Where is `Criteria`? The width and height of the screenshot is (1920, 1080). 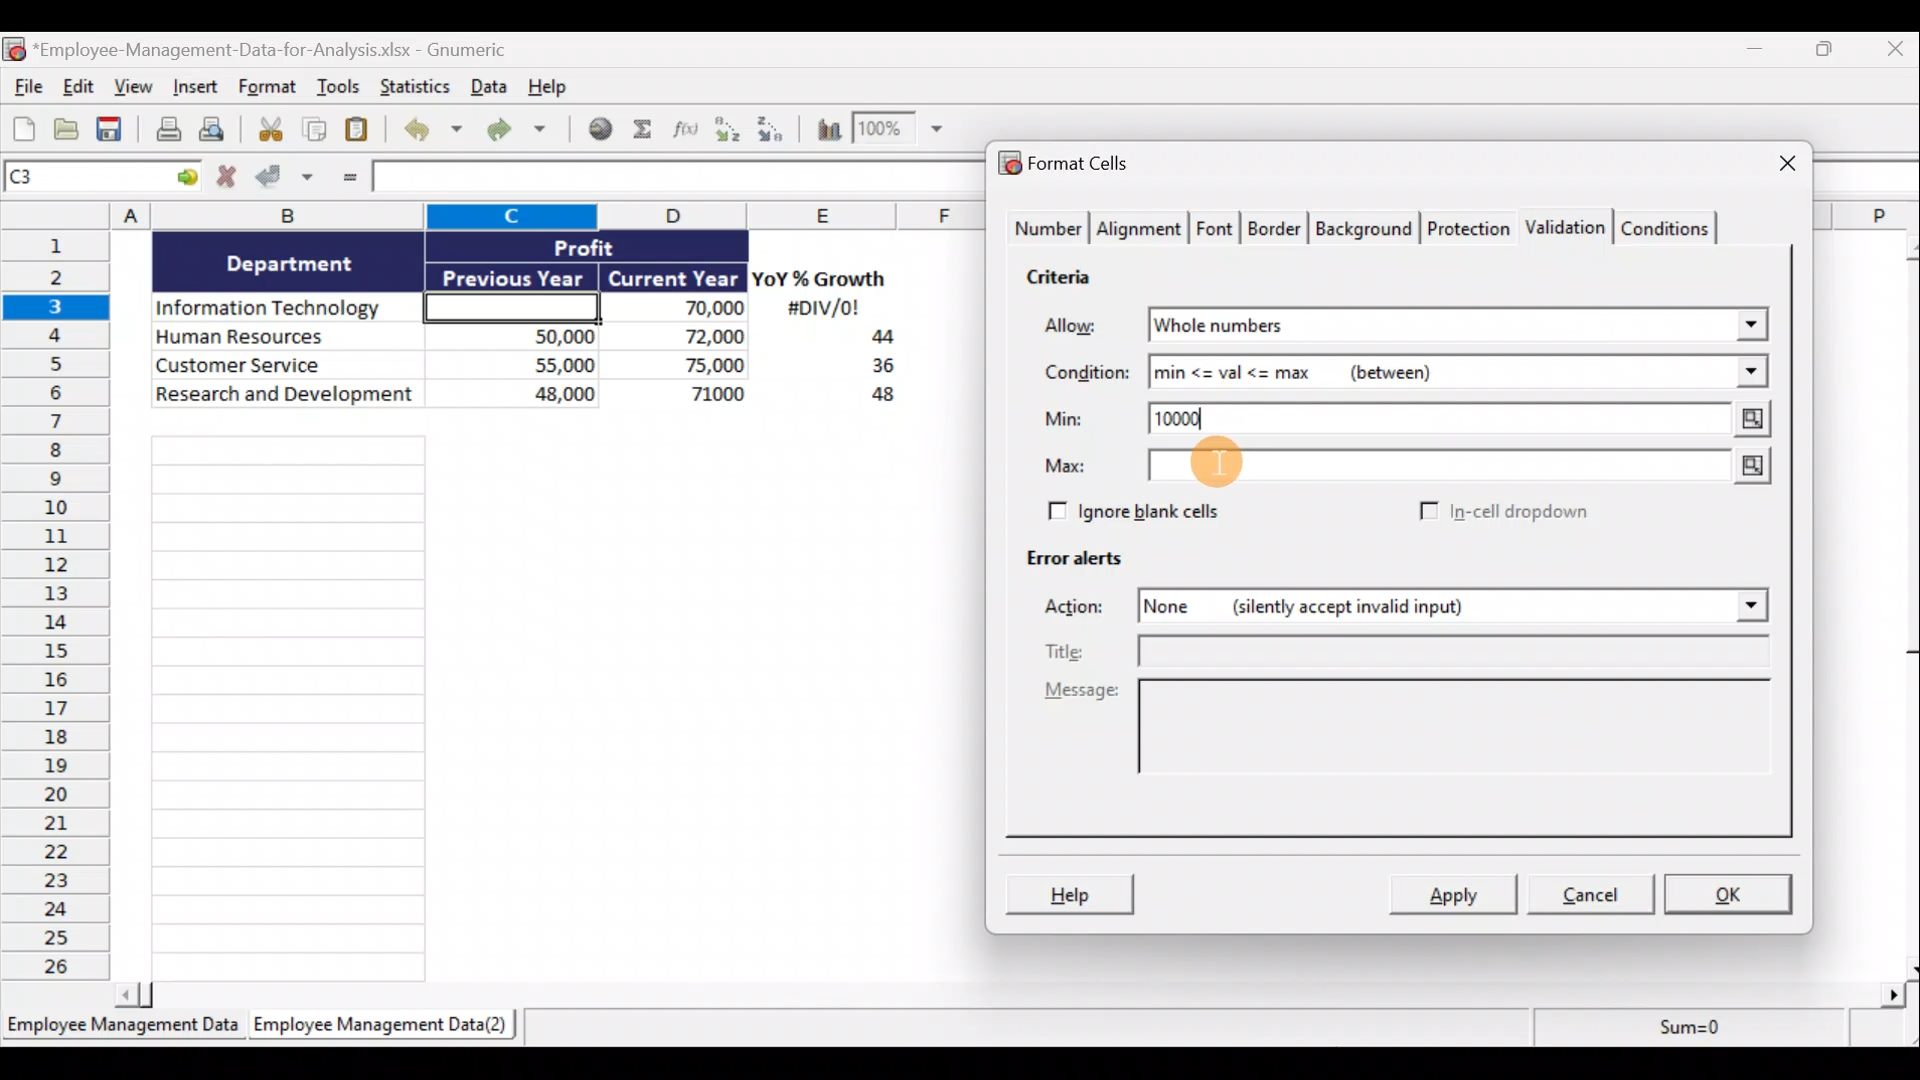
Criteria is located at coordinates (1061, 280).